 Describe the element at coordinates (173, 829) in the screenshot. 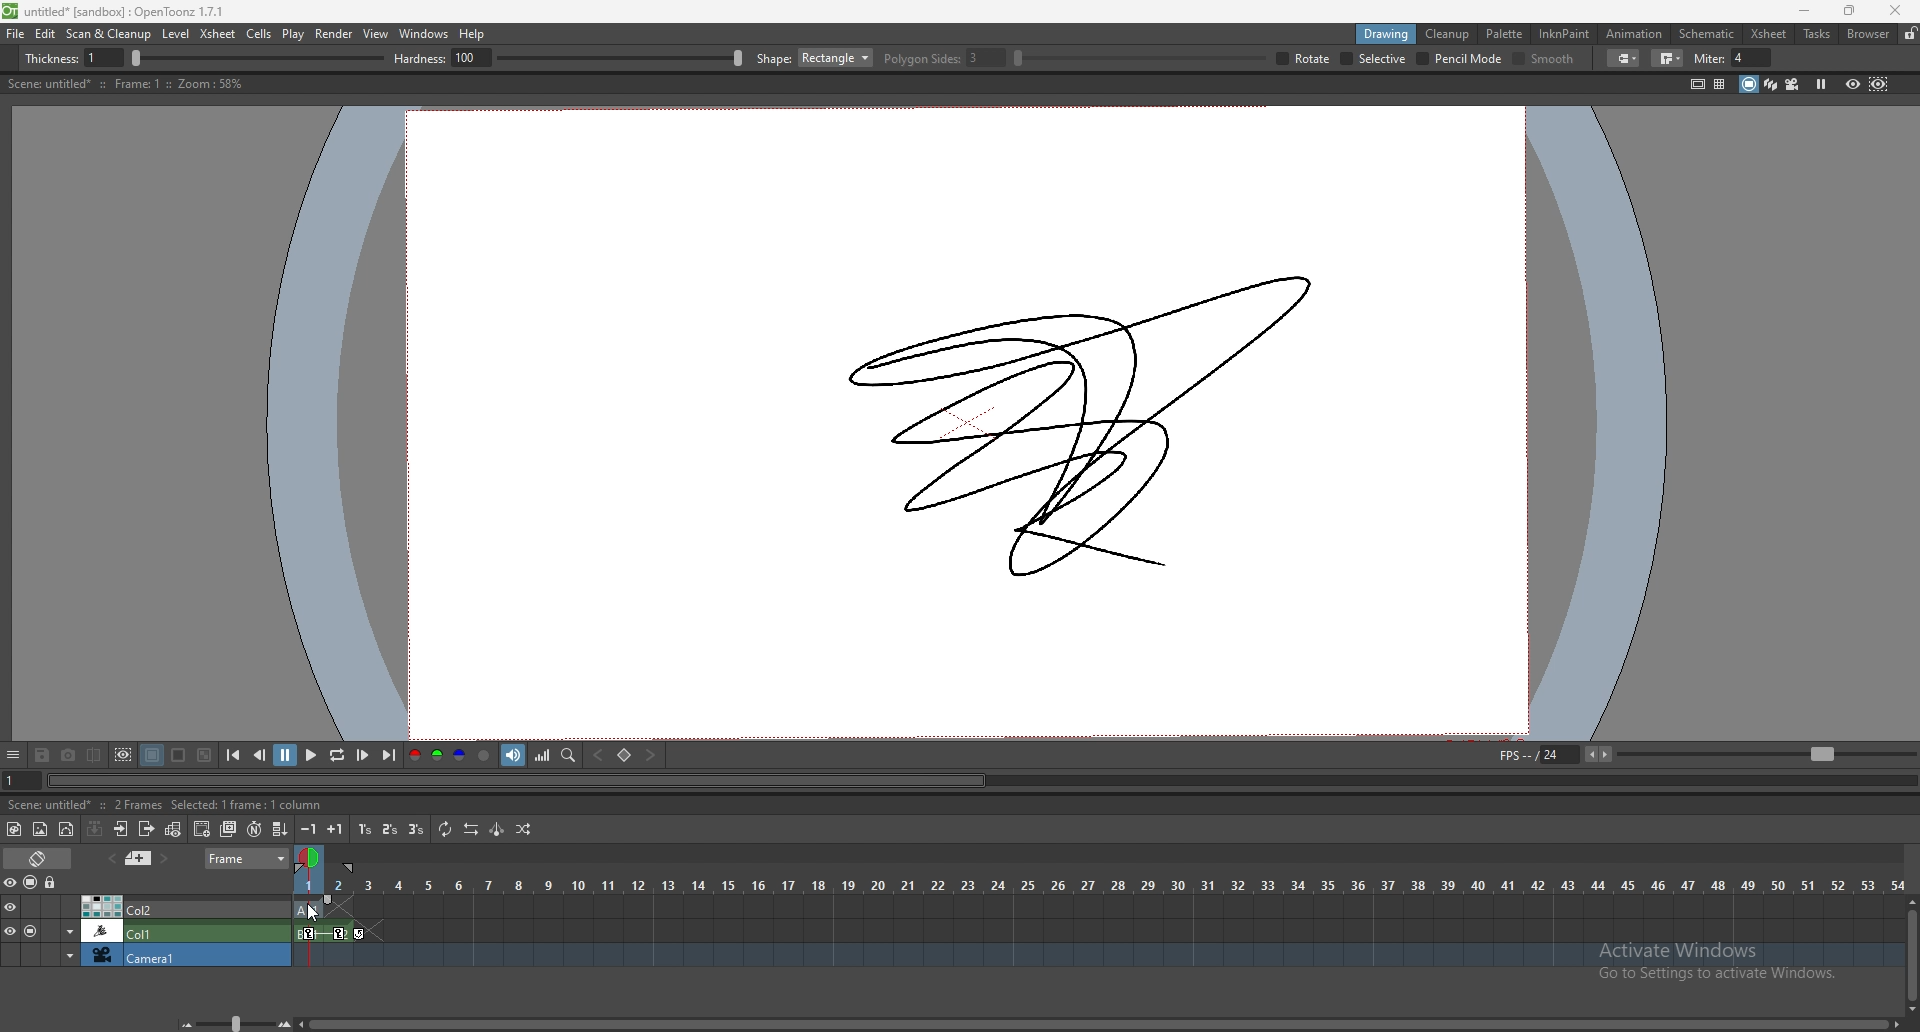

I see `toggle edit in place` at that location.